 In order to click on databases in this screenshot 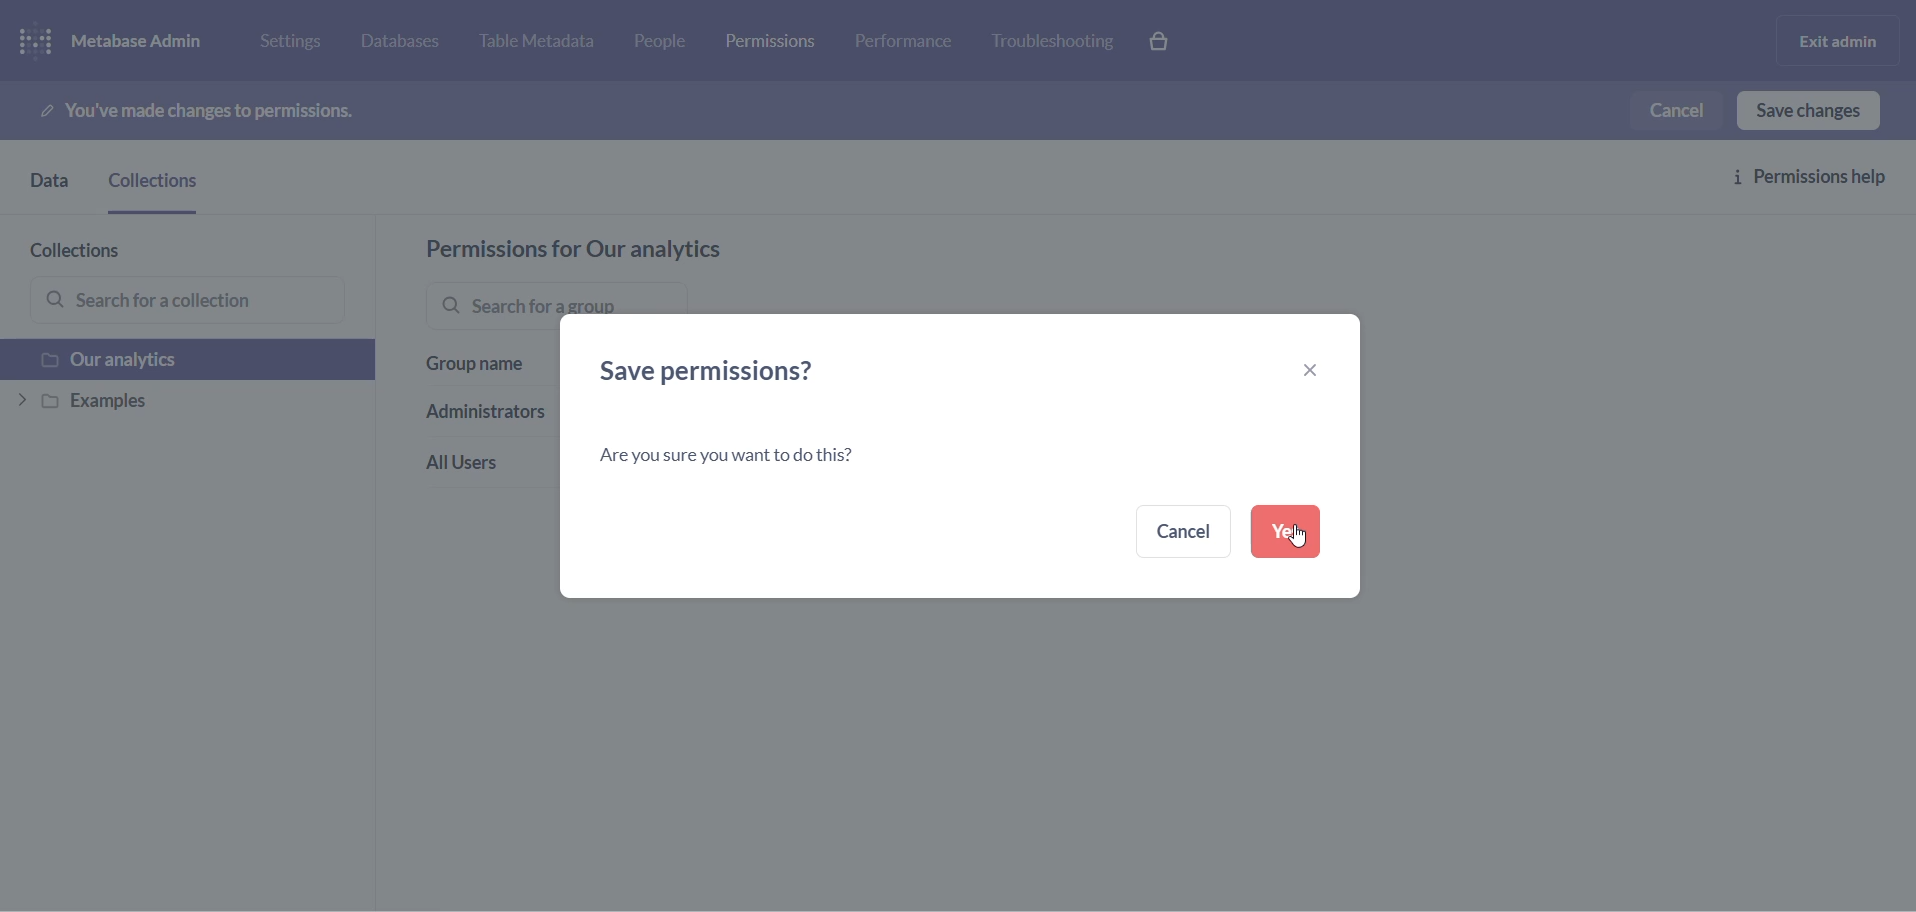, I will do `click(411, 44)`.